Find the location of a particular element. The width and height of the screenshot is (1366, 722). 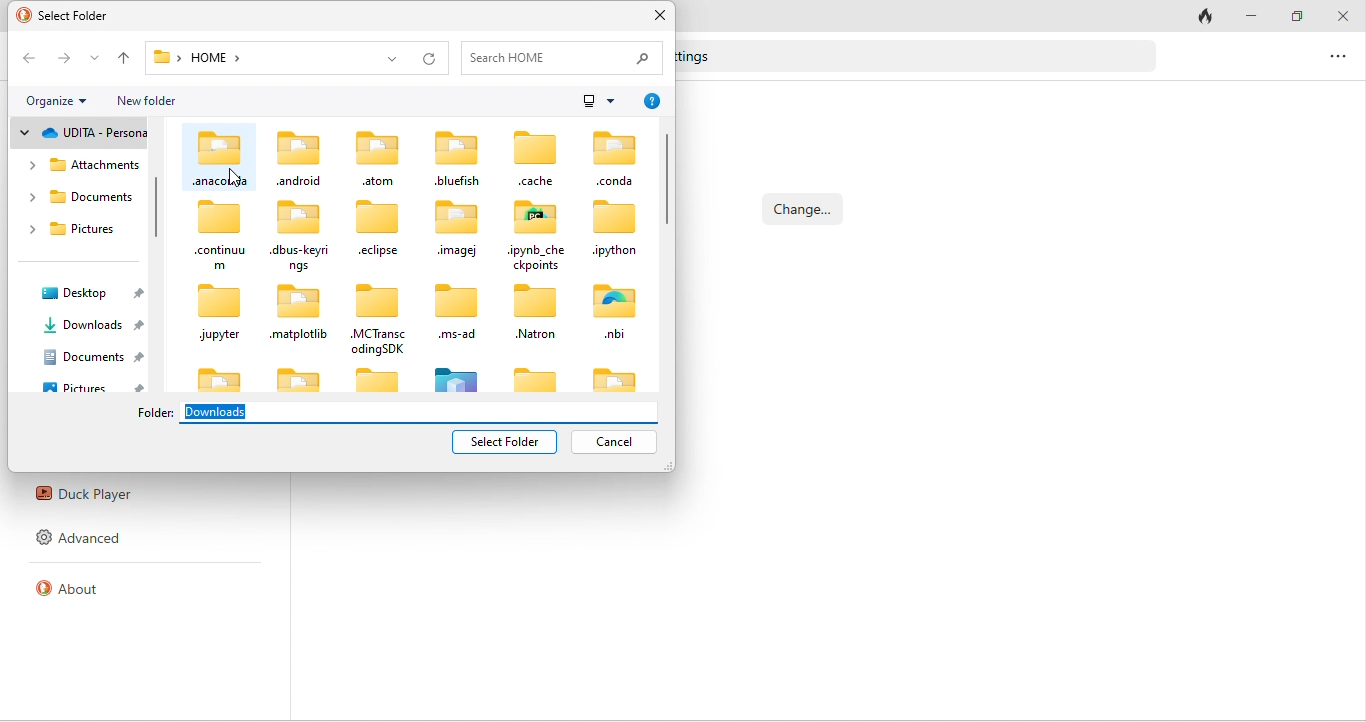

.ipynb_checkoptions is located at coordinates (537, 233).